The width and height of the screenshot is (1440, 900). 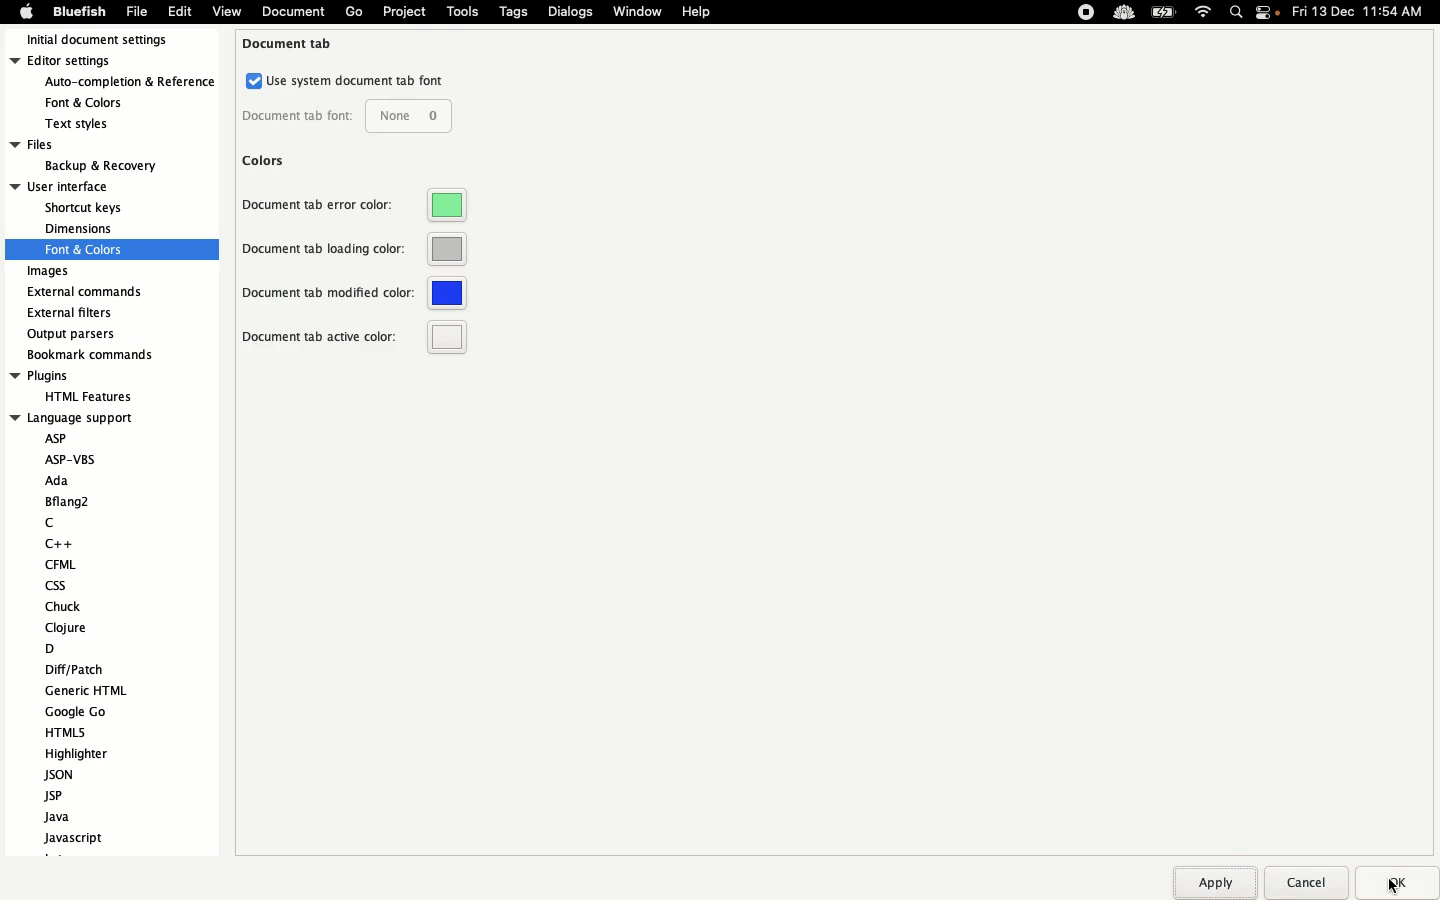 What do you see at coordinates (85, 209) in the screenshot?
I see `shortcut keys` at bounding box center [85, 209].